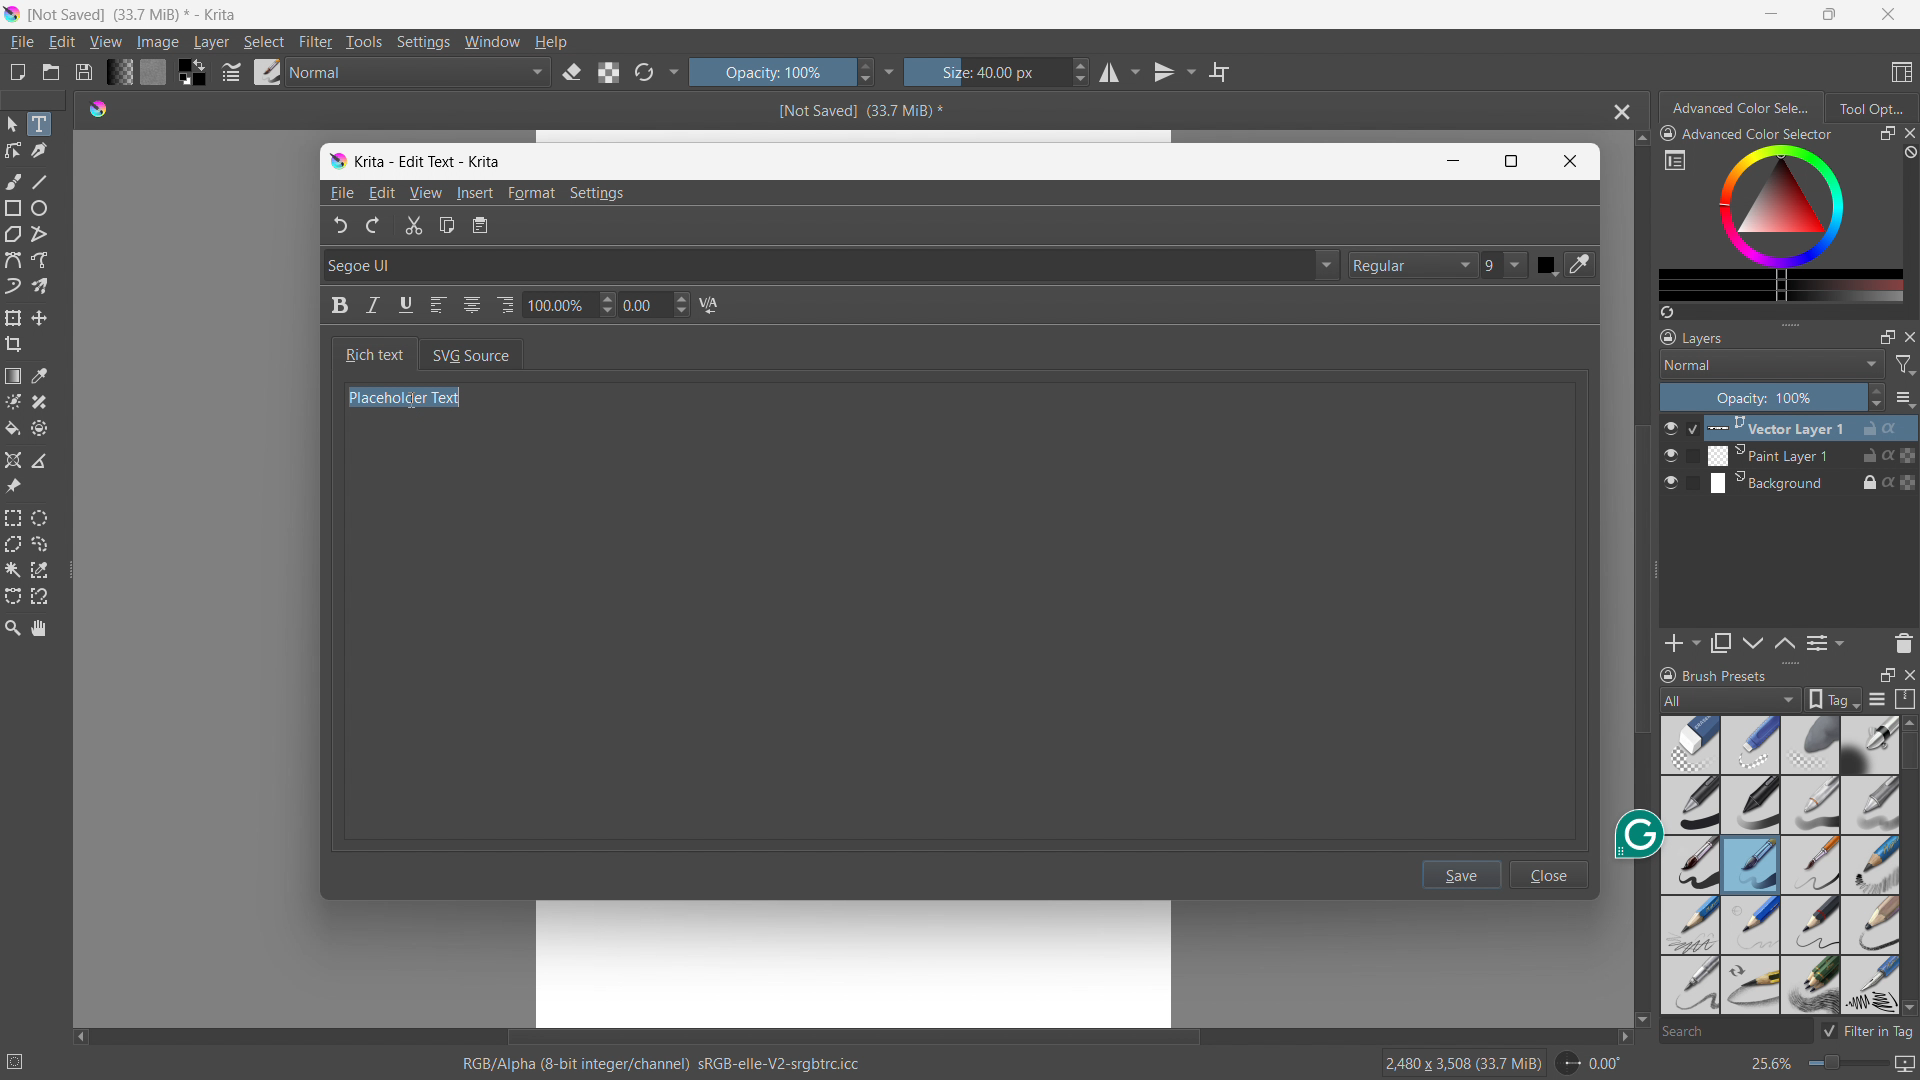  I want to click on not saved (33.5 MB)* - Krita, so click(137, 13).